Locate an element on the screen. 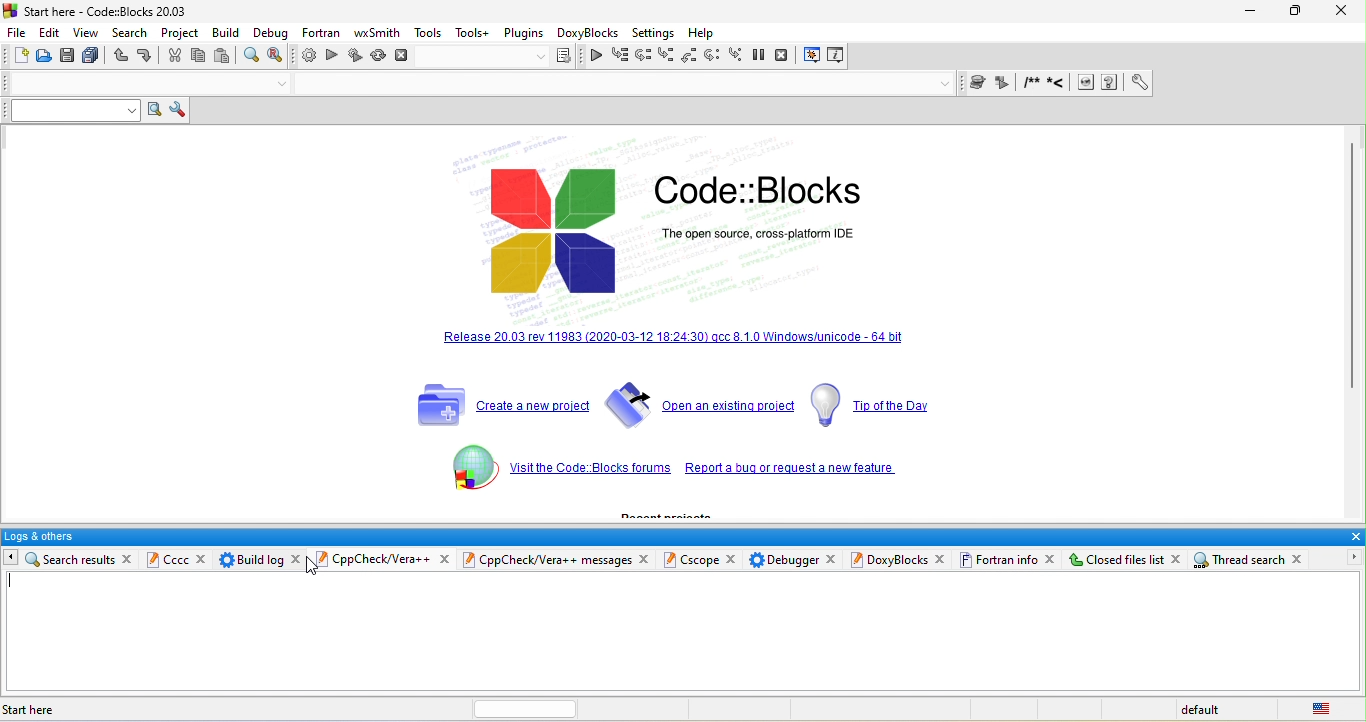 This screenshot has height=722, width=1366. open preference is located at coordinates (1141, 83).